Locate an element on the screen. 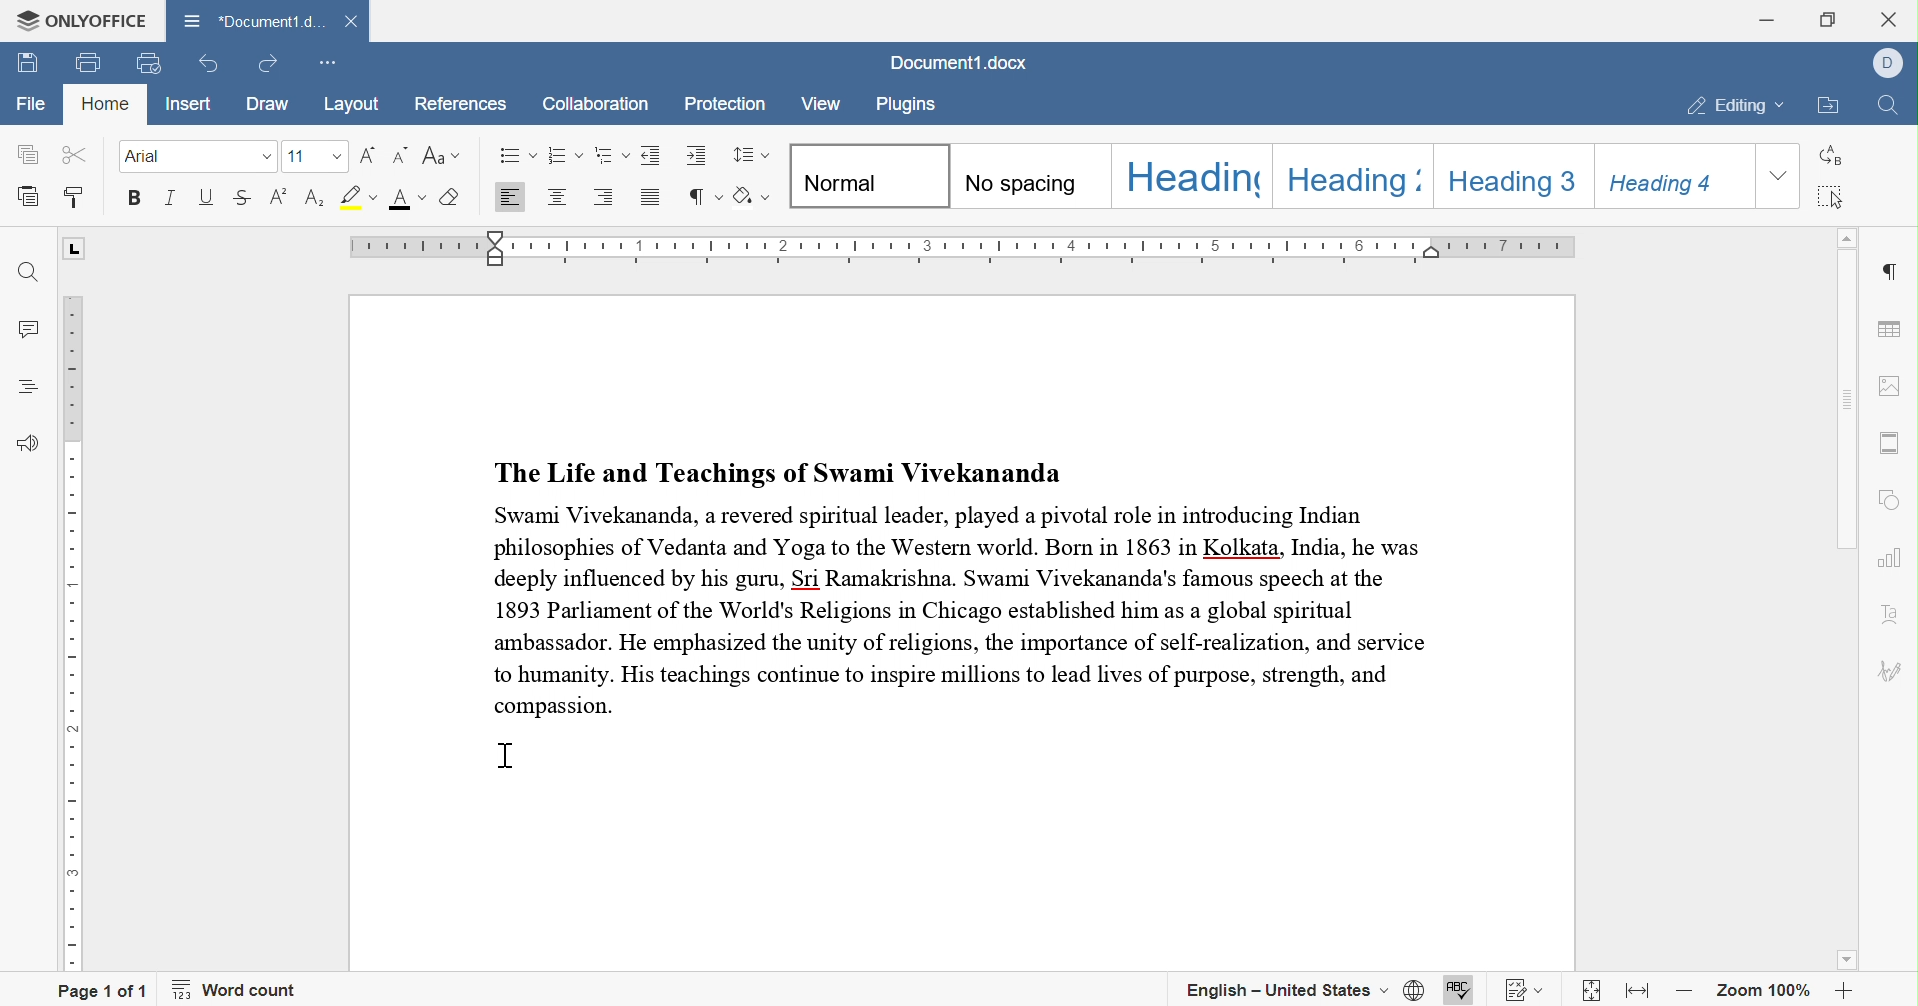 The height and width of the screenshot is (1006, 1918). decrement font size is located at coordinates (402, 155).